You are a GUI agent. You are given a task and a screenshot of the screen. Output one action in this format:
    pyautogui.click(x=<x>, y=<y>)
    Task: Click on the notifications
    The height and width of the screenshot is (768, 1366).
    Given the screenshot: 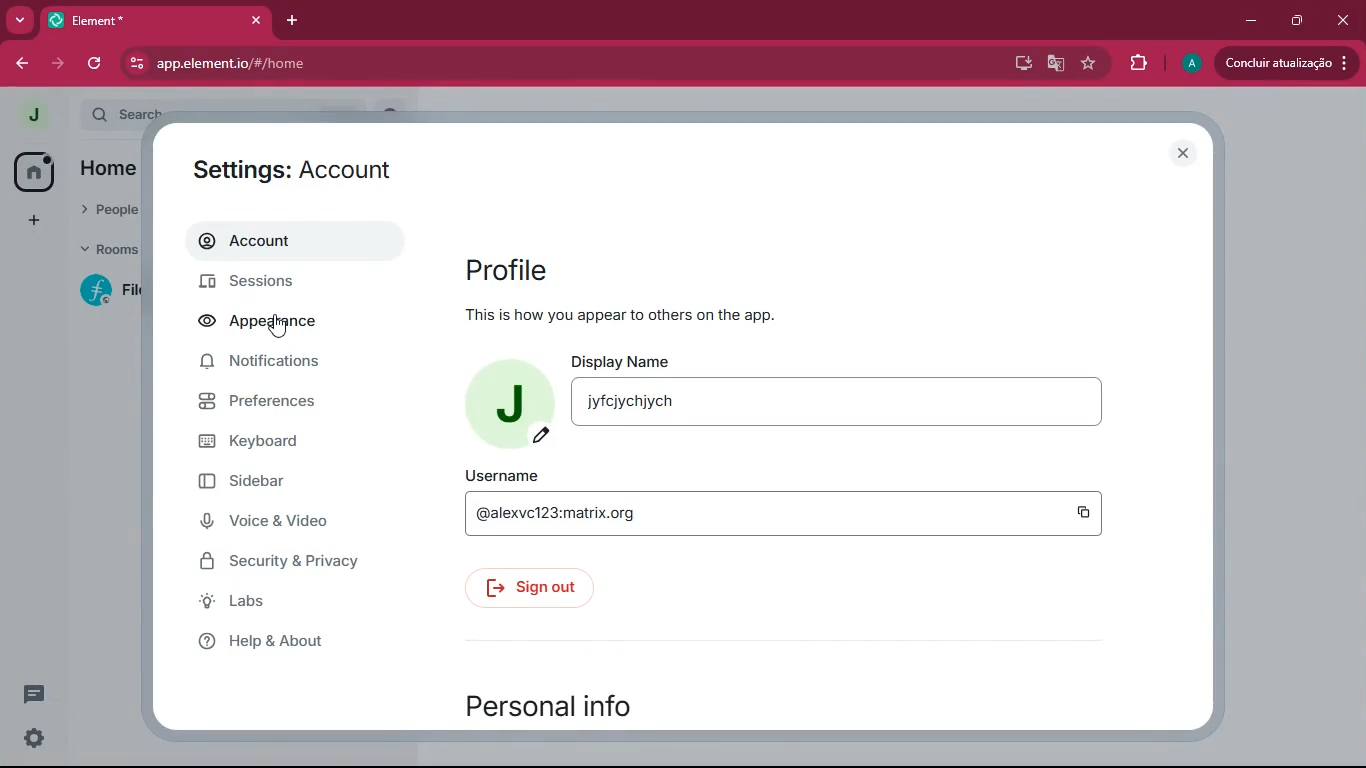 What is the action you would take?
    pyautogui.click(x=296, y=363)
    